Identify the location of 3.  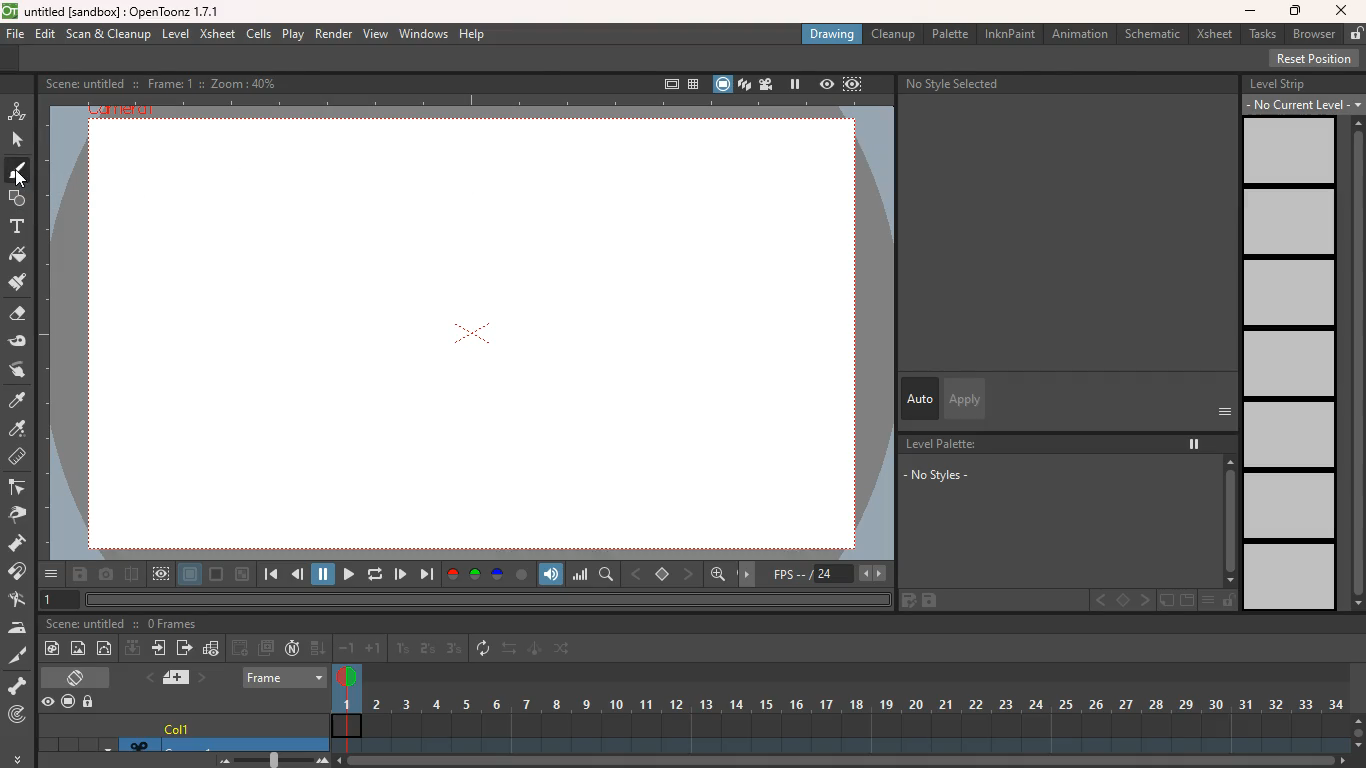
(454, 650).